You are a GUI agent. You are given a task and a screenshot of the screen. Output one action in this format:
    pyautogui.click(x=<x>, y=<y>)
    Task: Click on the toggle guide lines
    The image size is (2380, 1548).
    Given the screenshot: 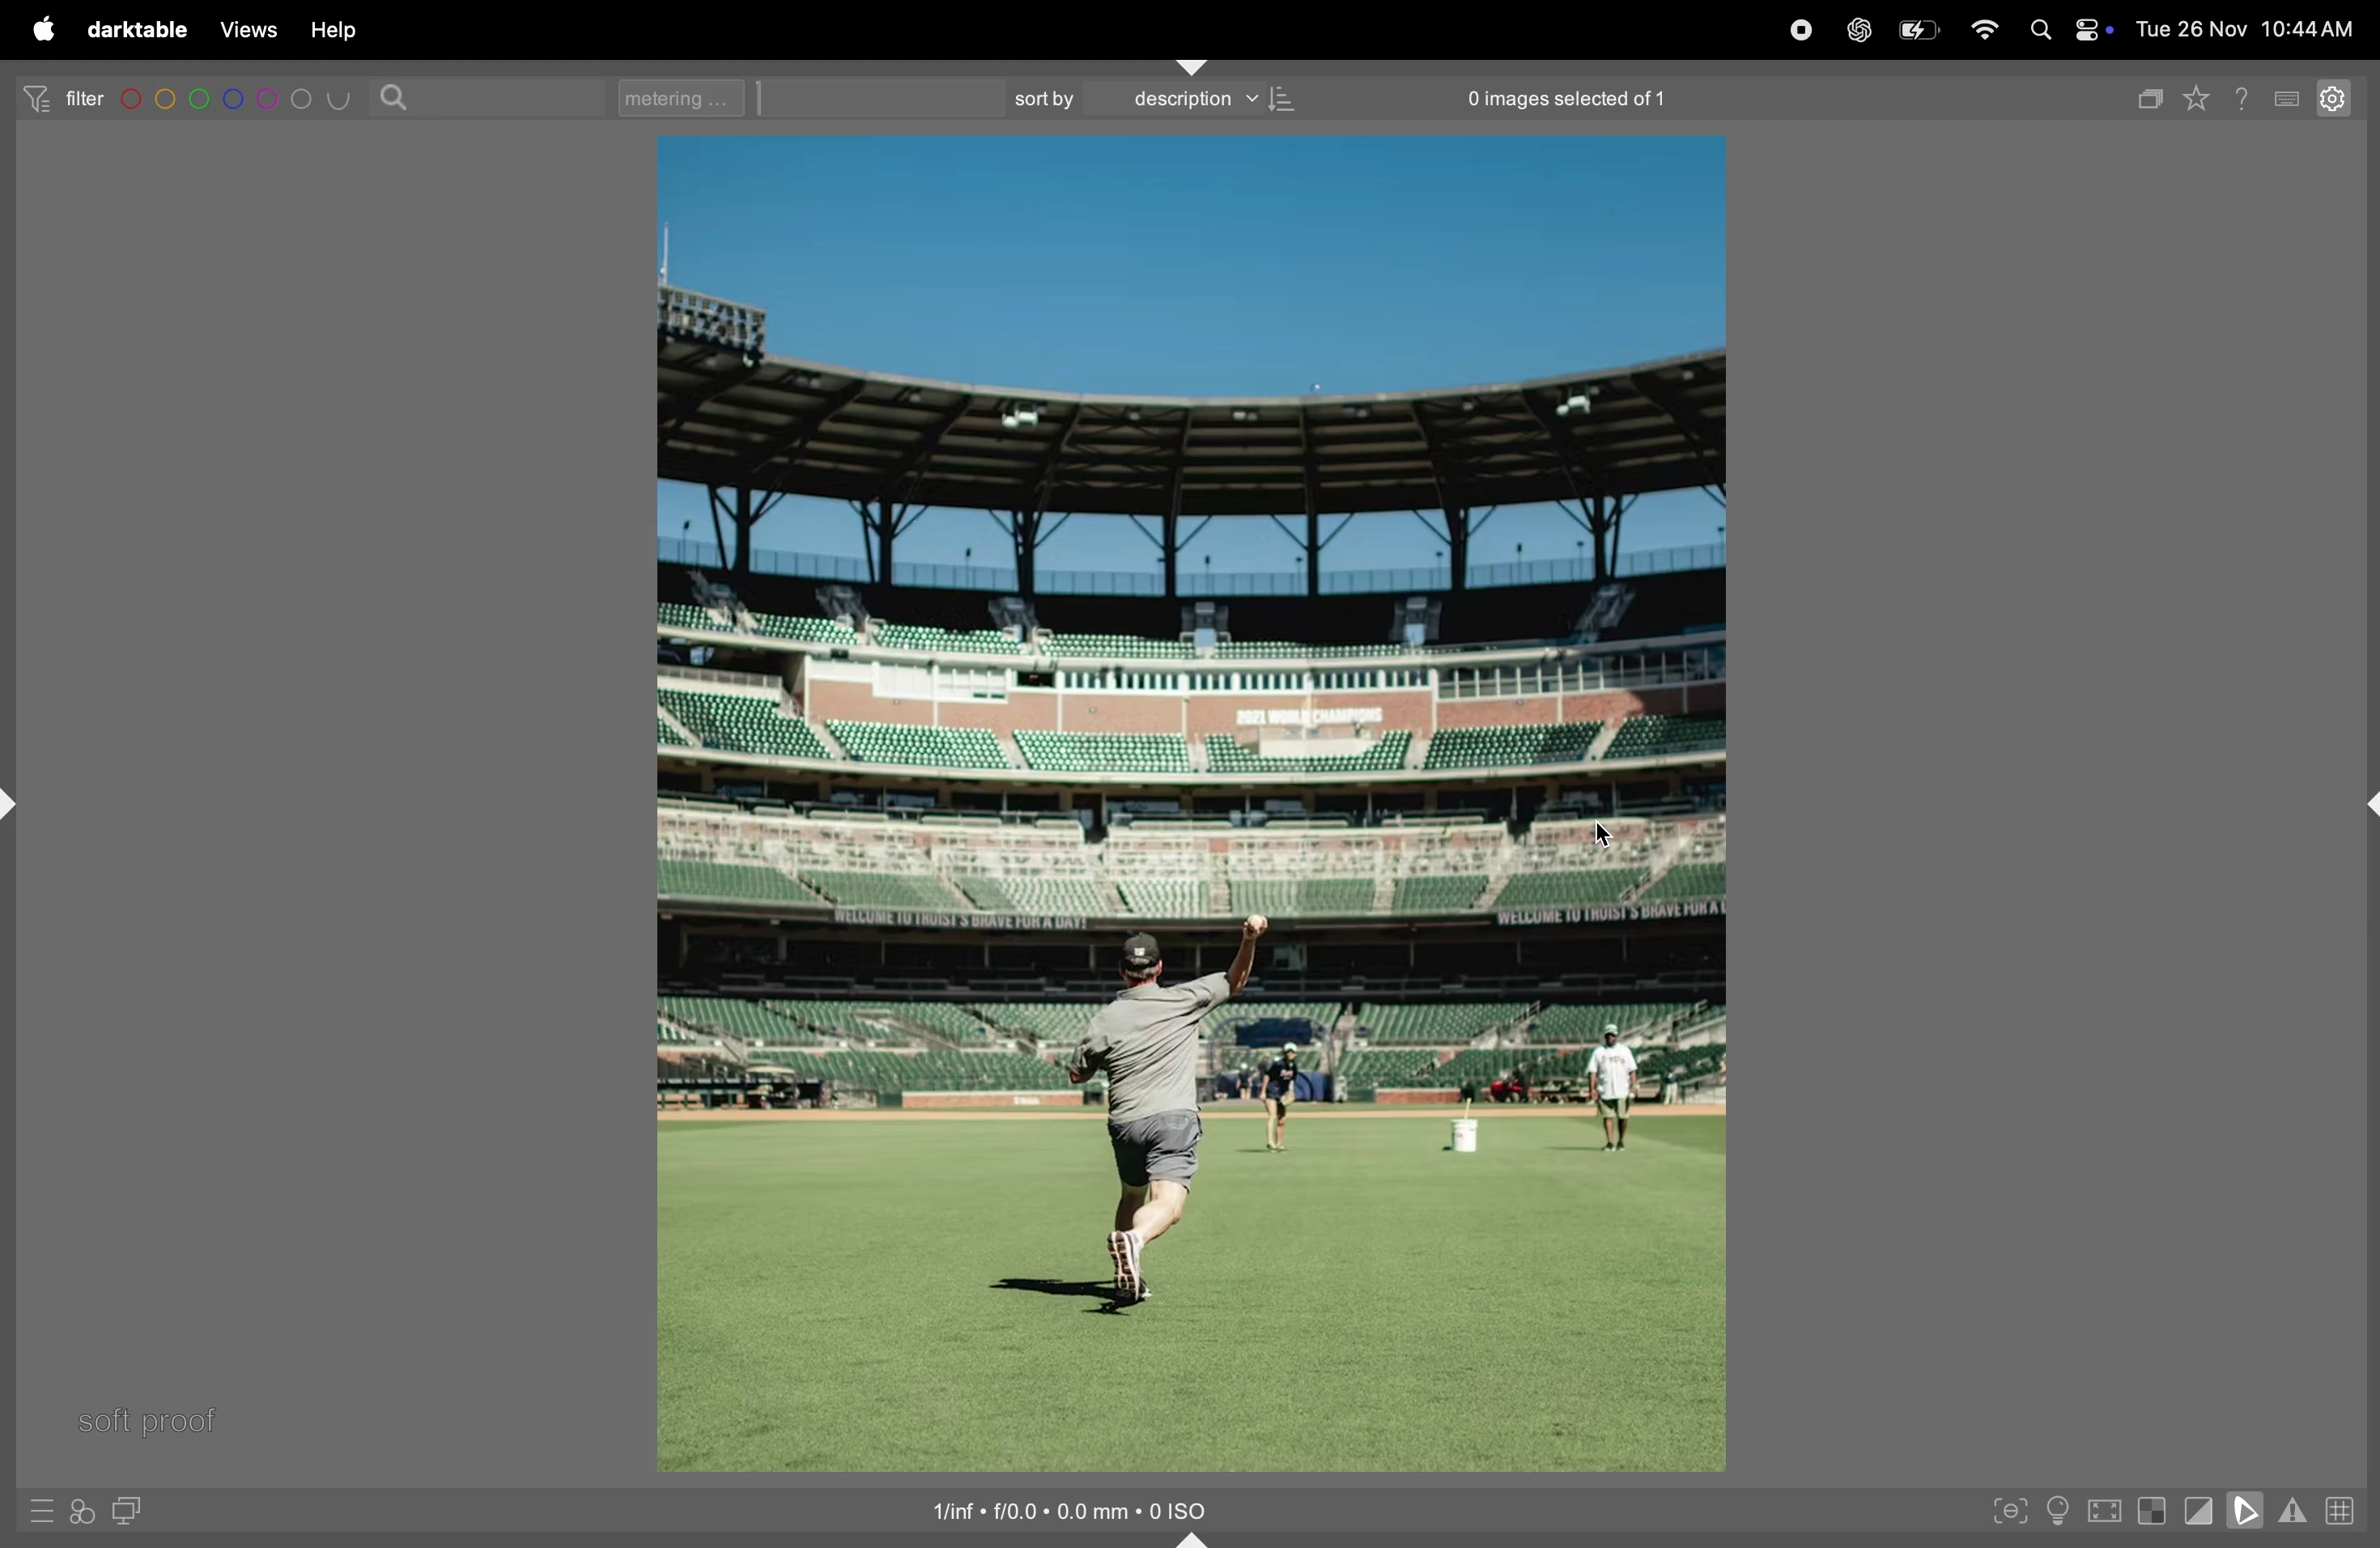 What is the action you would take?
    pyautogui.click(x=2342, y=1513)
    